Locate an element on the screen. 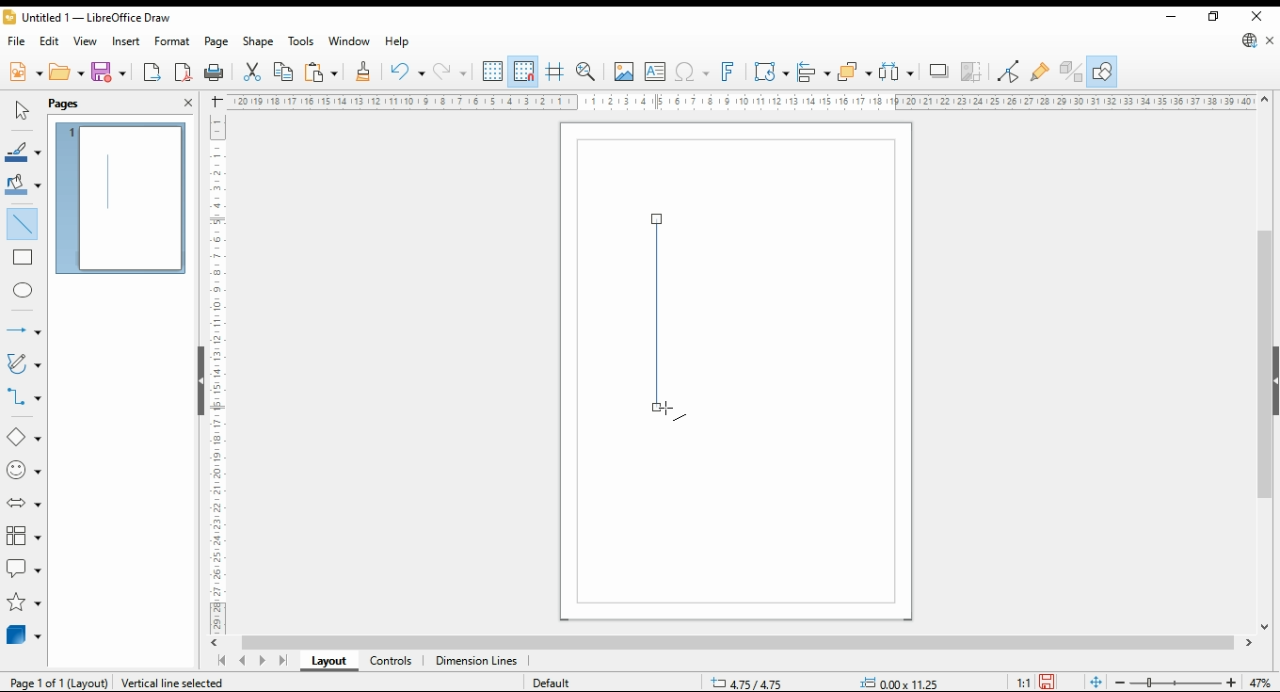 The image size is (1280, 692). move left is located at coordinates (217, 643).